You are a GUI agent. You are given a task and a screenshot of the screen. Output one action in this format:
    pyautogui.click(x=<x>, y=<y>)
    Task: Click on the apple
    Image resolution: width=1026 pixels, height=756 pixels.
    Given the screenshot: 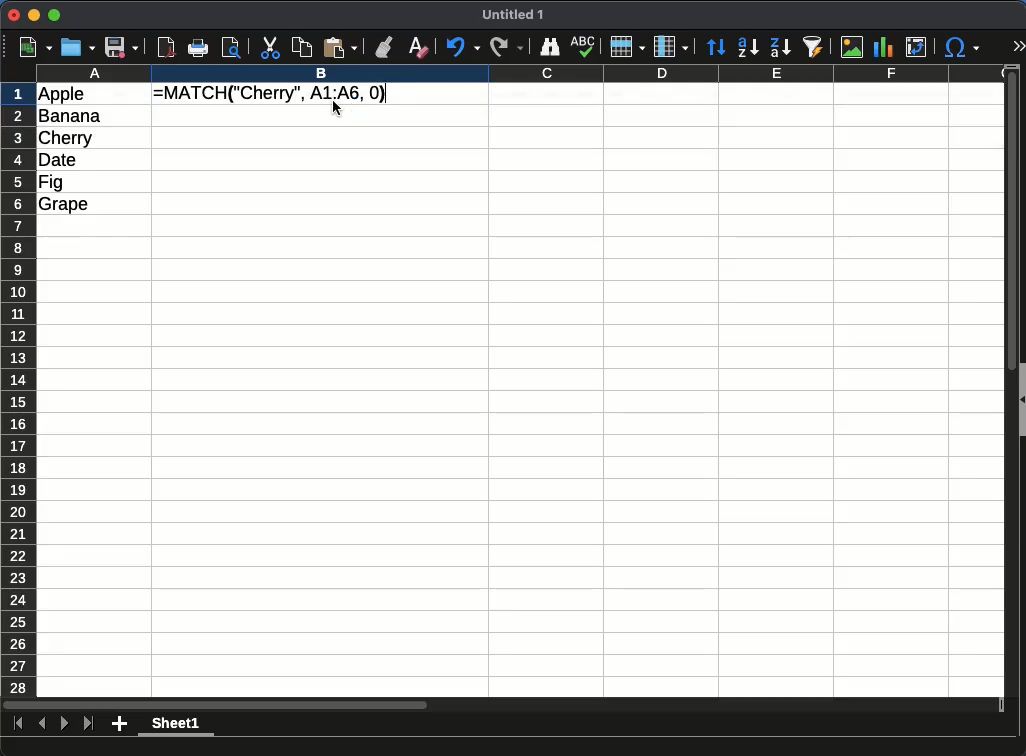 What is the action you would take?
    pyautogui.click(x=62, y=95)
    